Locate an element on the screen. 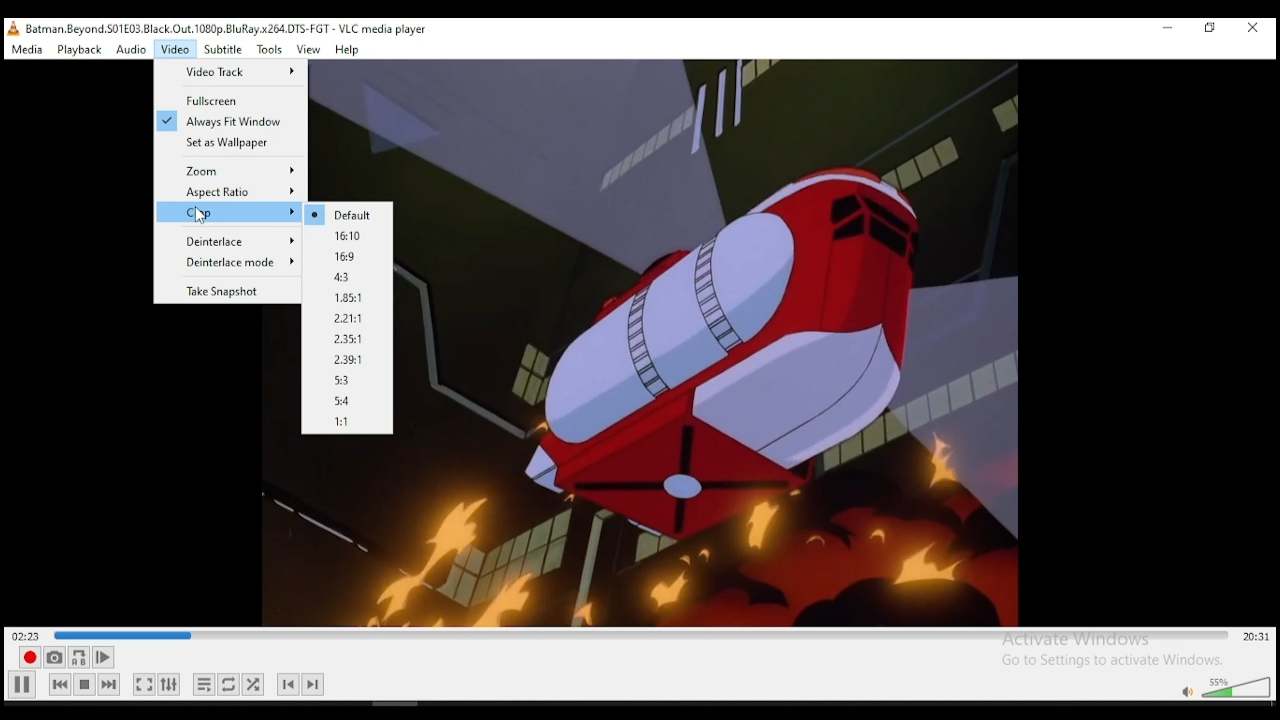 The width and height of the screenshot is (1280, 720). Full Screen is located at coordinates (223, 98).